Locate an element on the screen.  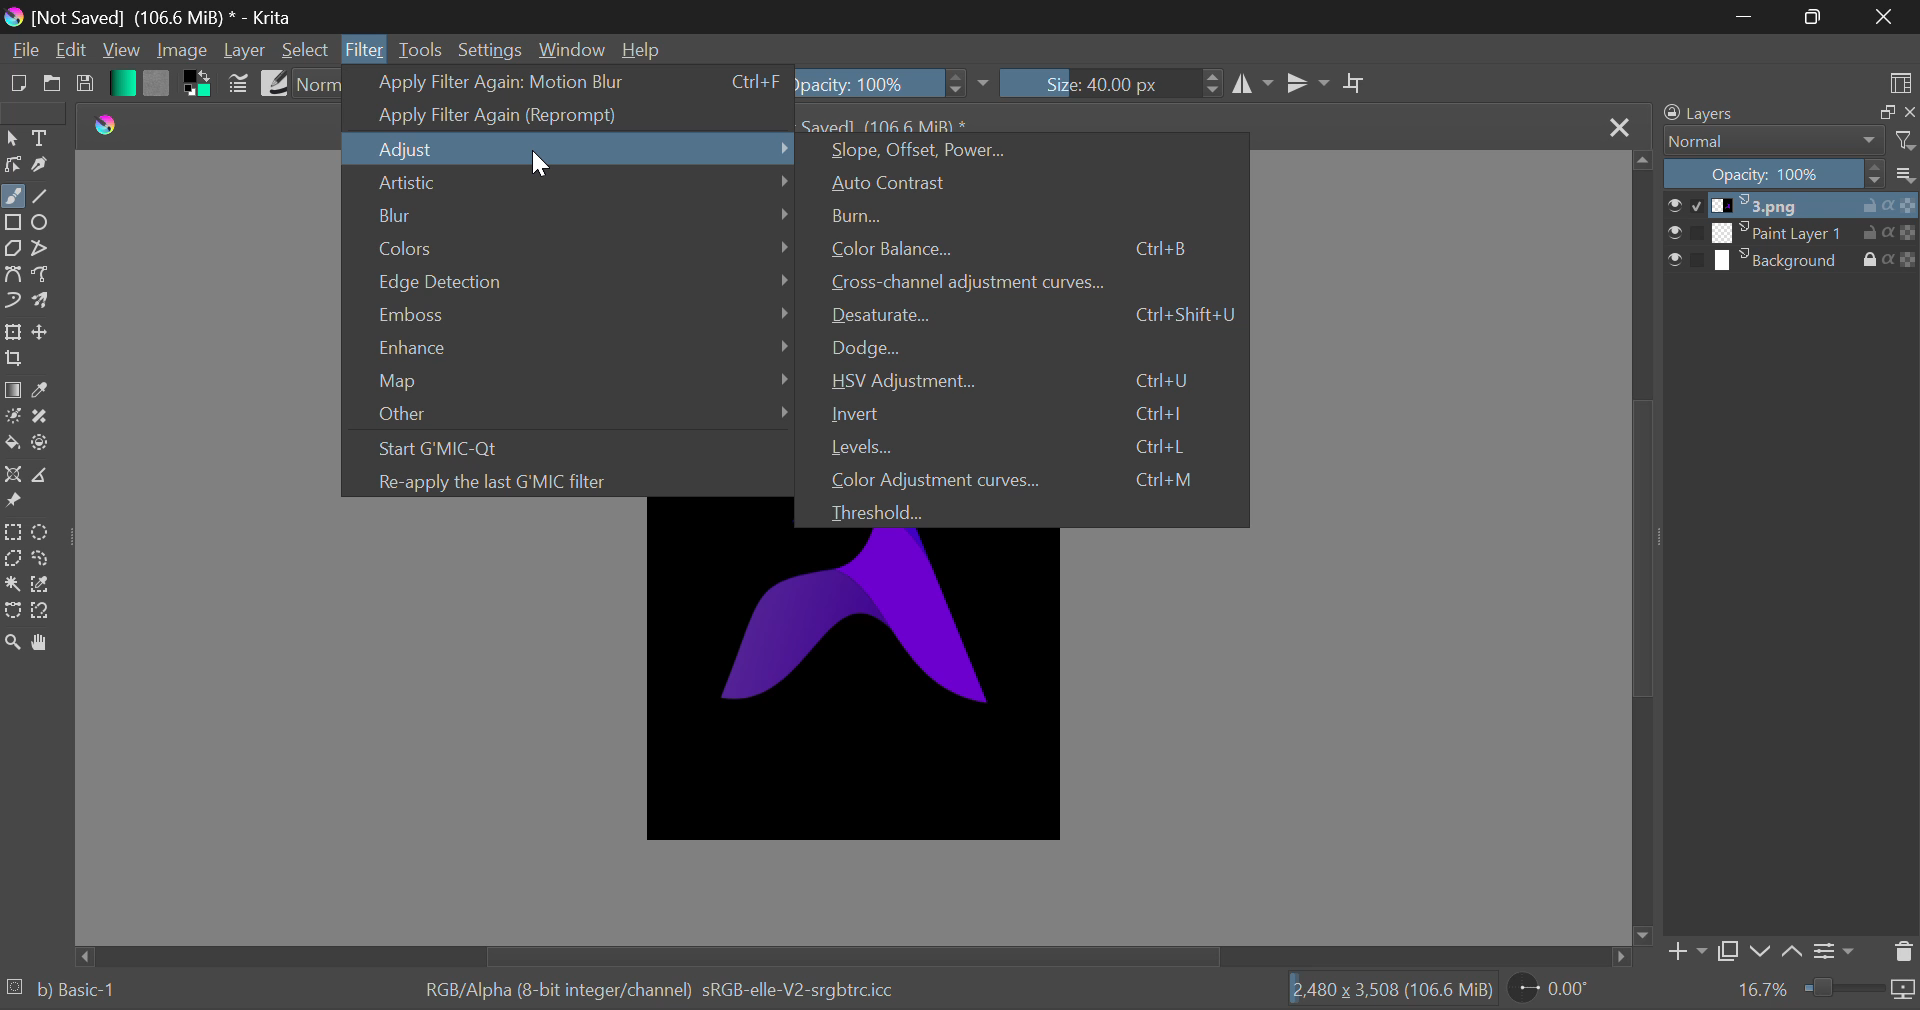
Image is located at coordinates (178, 50).